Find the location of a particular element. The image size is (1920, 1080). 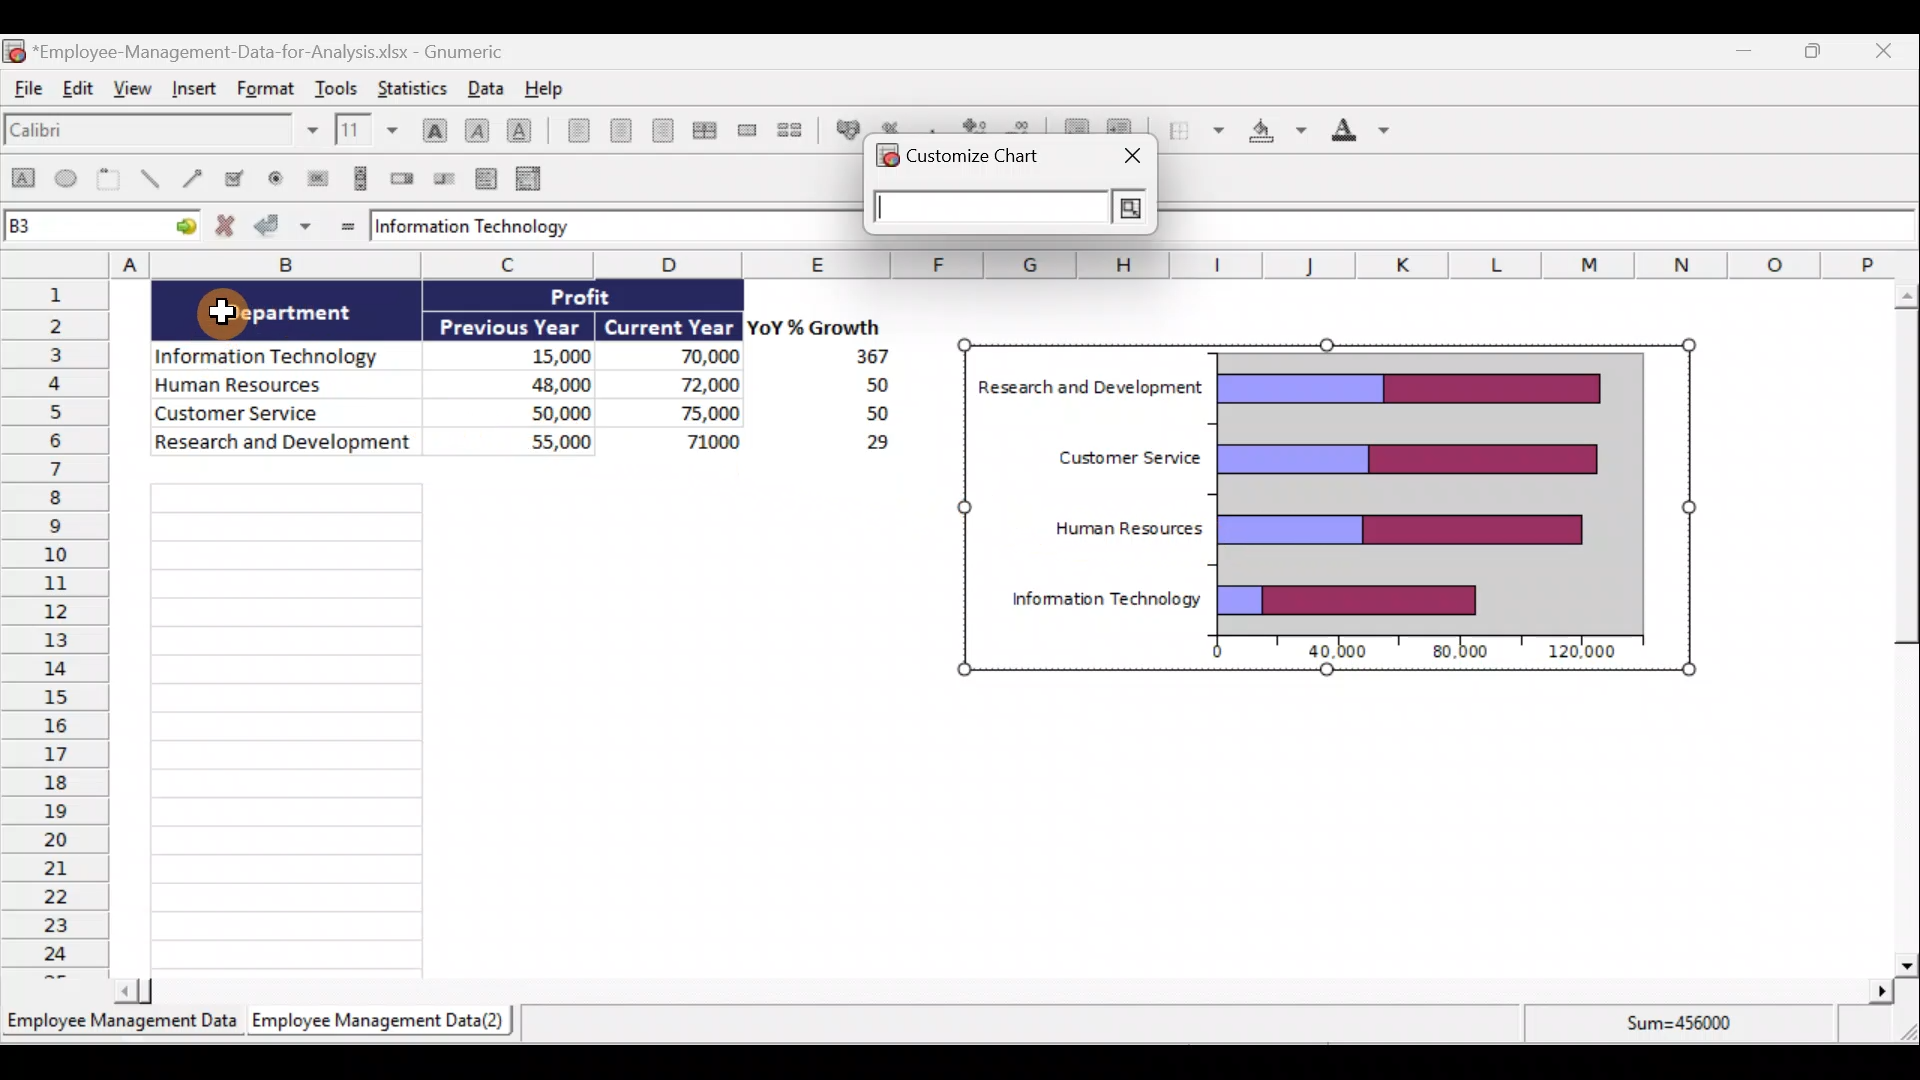

Increase indent and align contents to the right is located at coordinates (1126, 127).